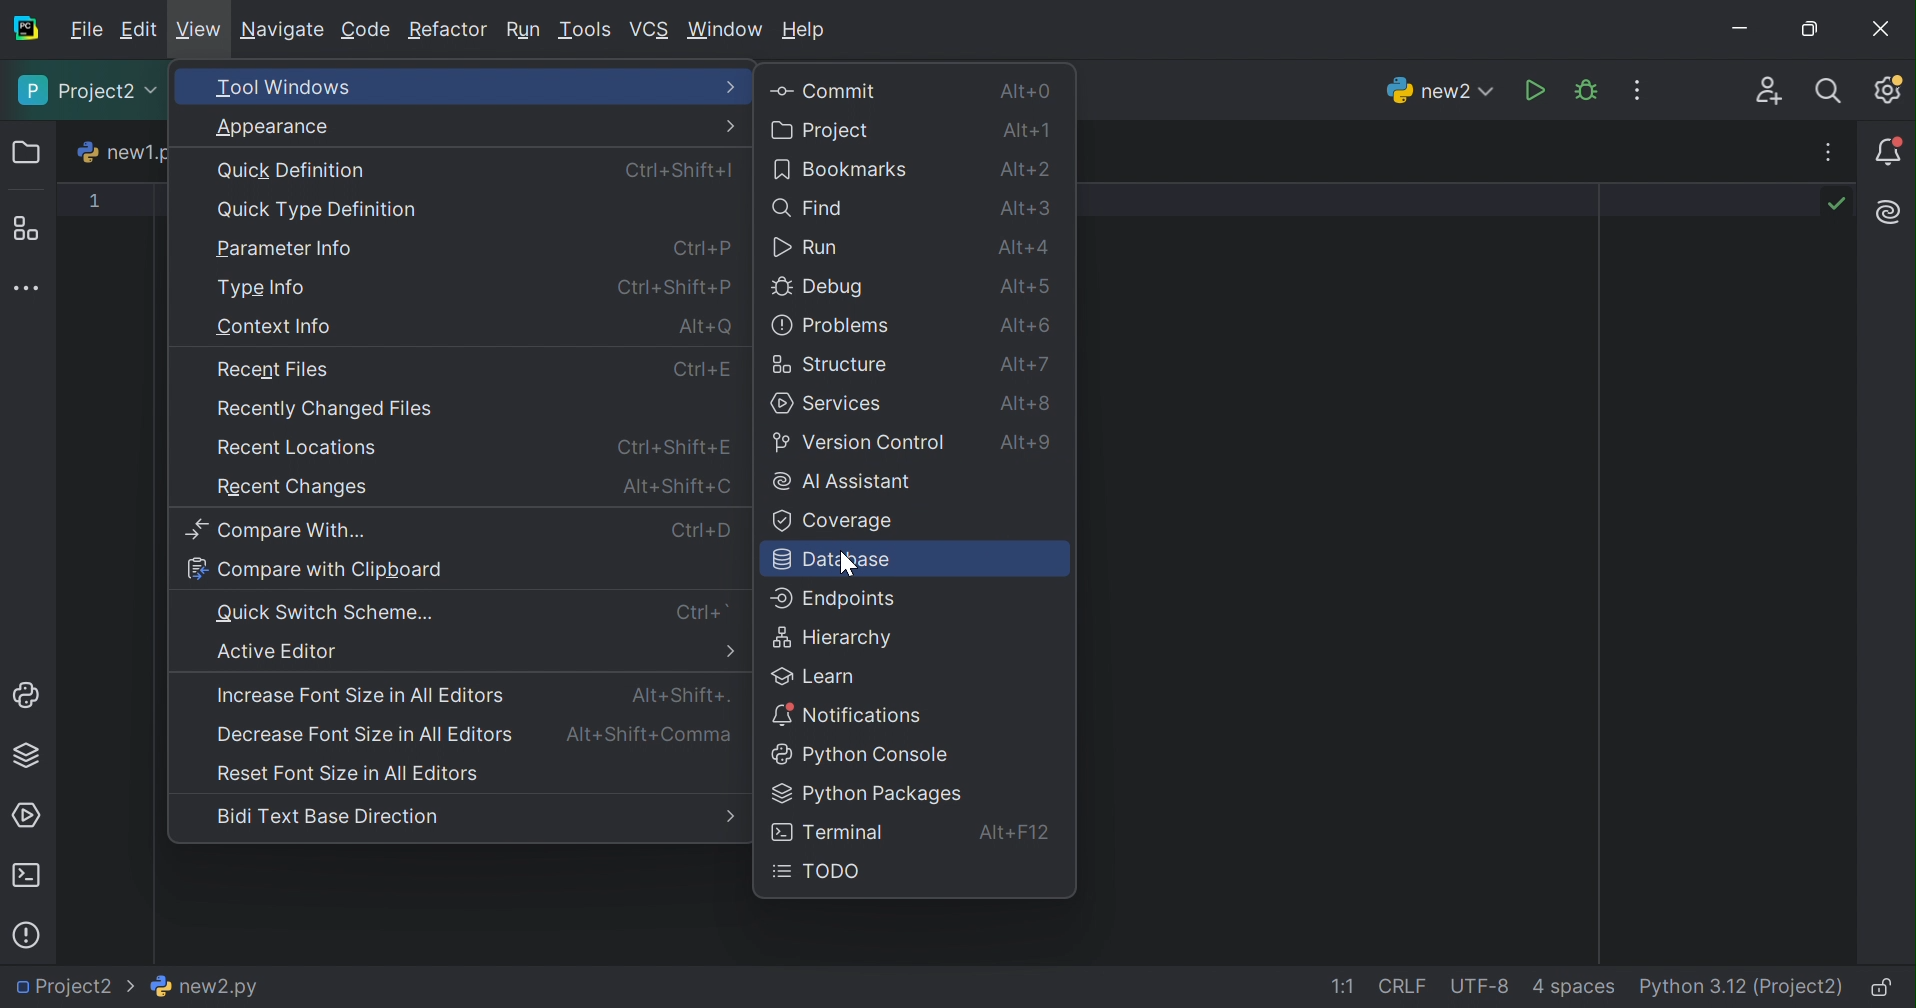  I want to click on Parameter Info, so click(283, 249).